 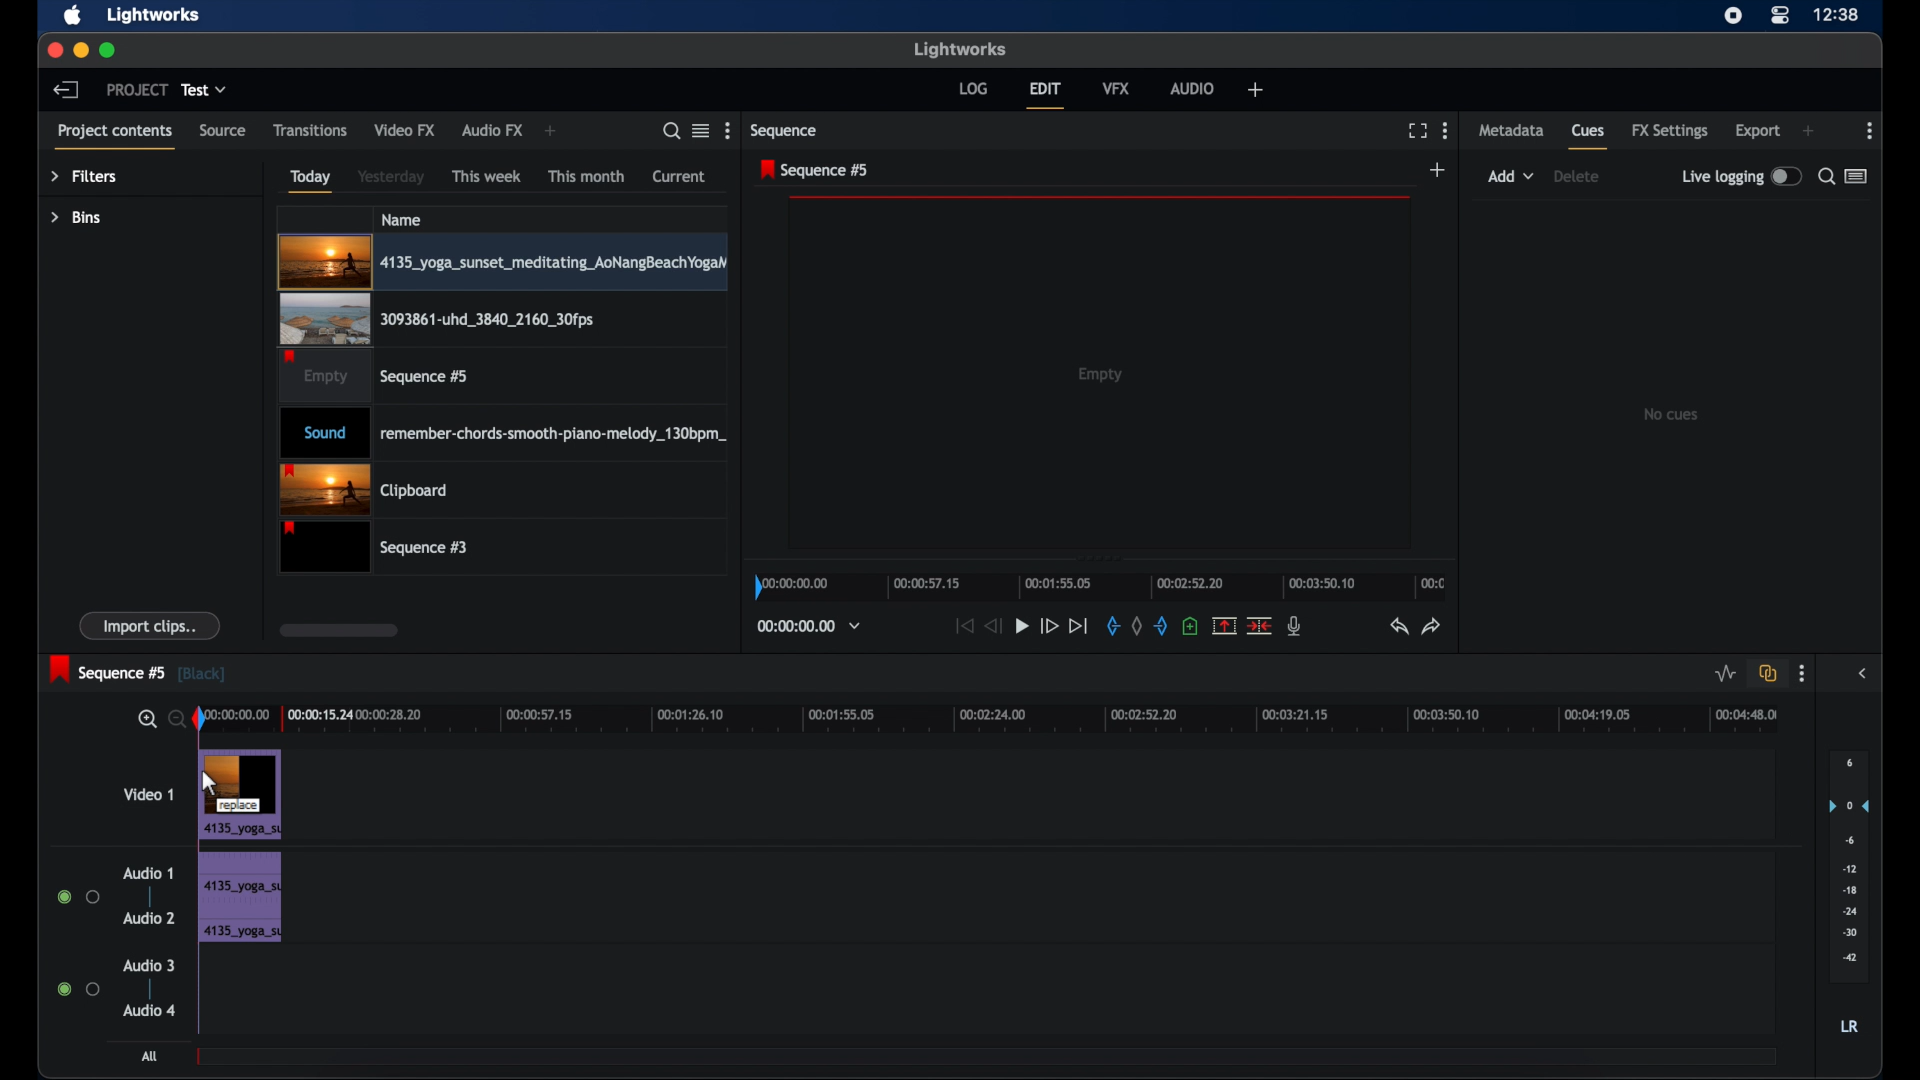 What do you see at coordinates (503, 433) in the screenshot?
I see `audio clip` at bounding box center [503, 433].